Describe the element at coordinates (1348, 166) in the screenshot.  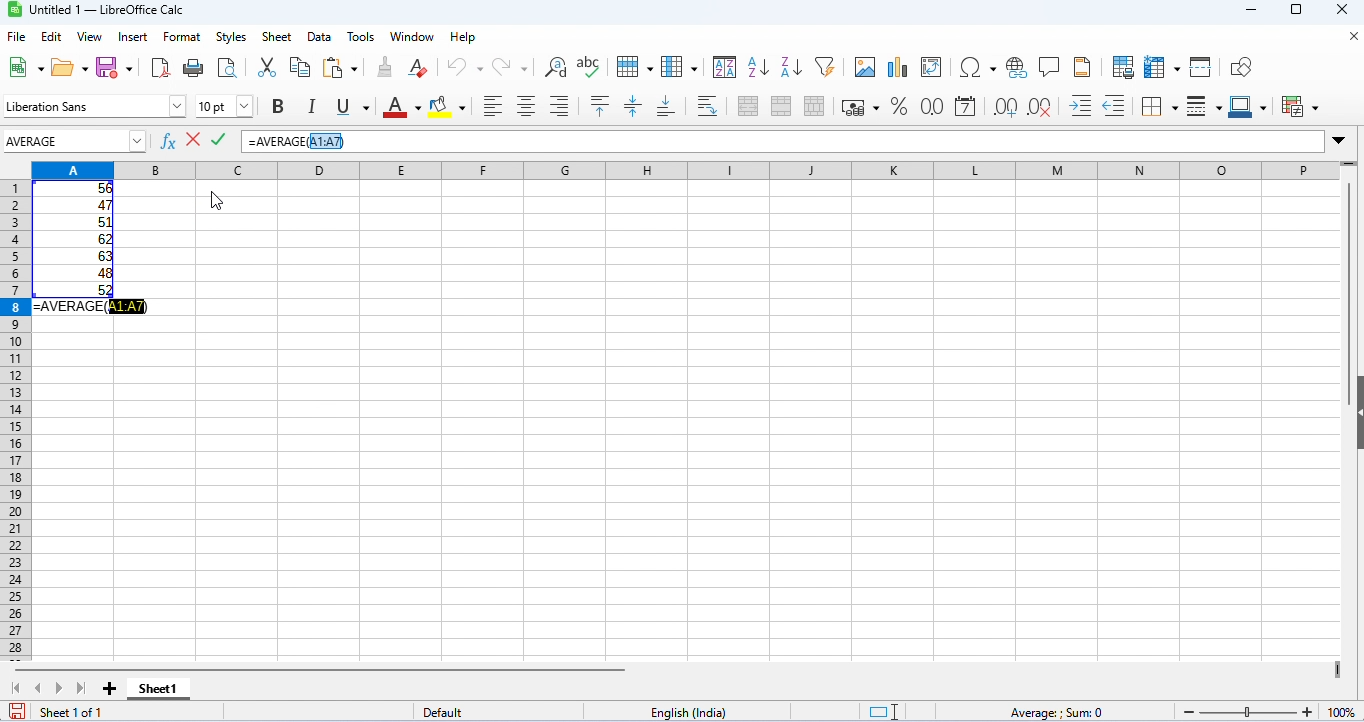
I see `drag to view rows` at that location.